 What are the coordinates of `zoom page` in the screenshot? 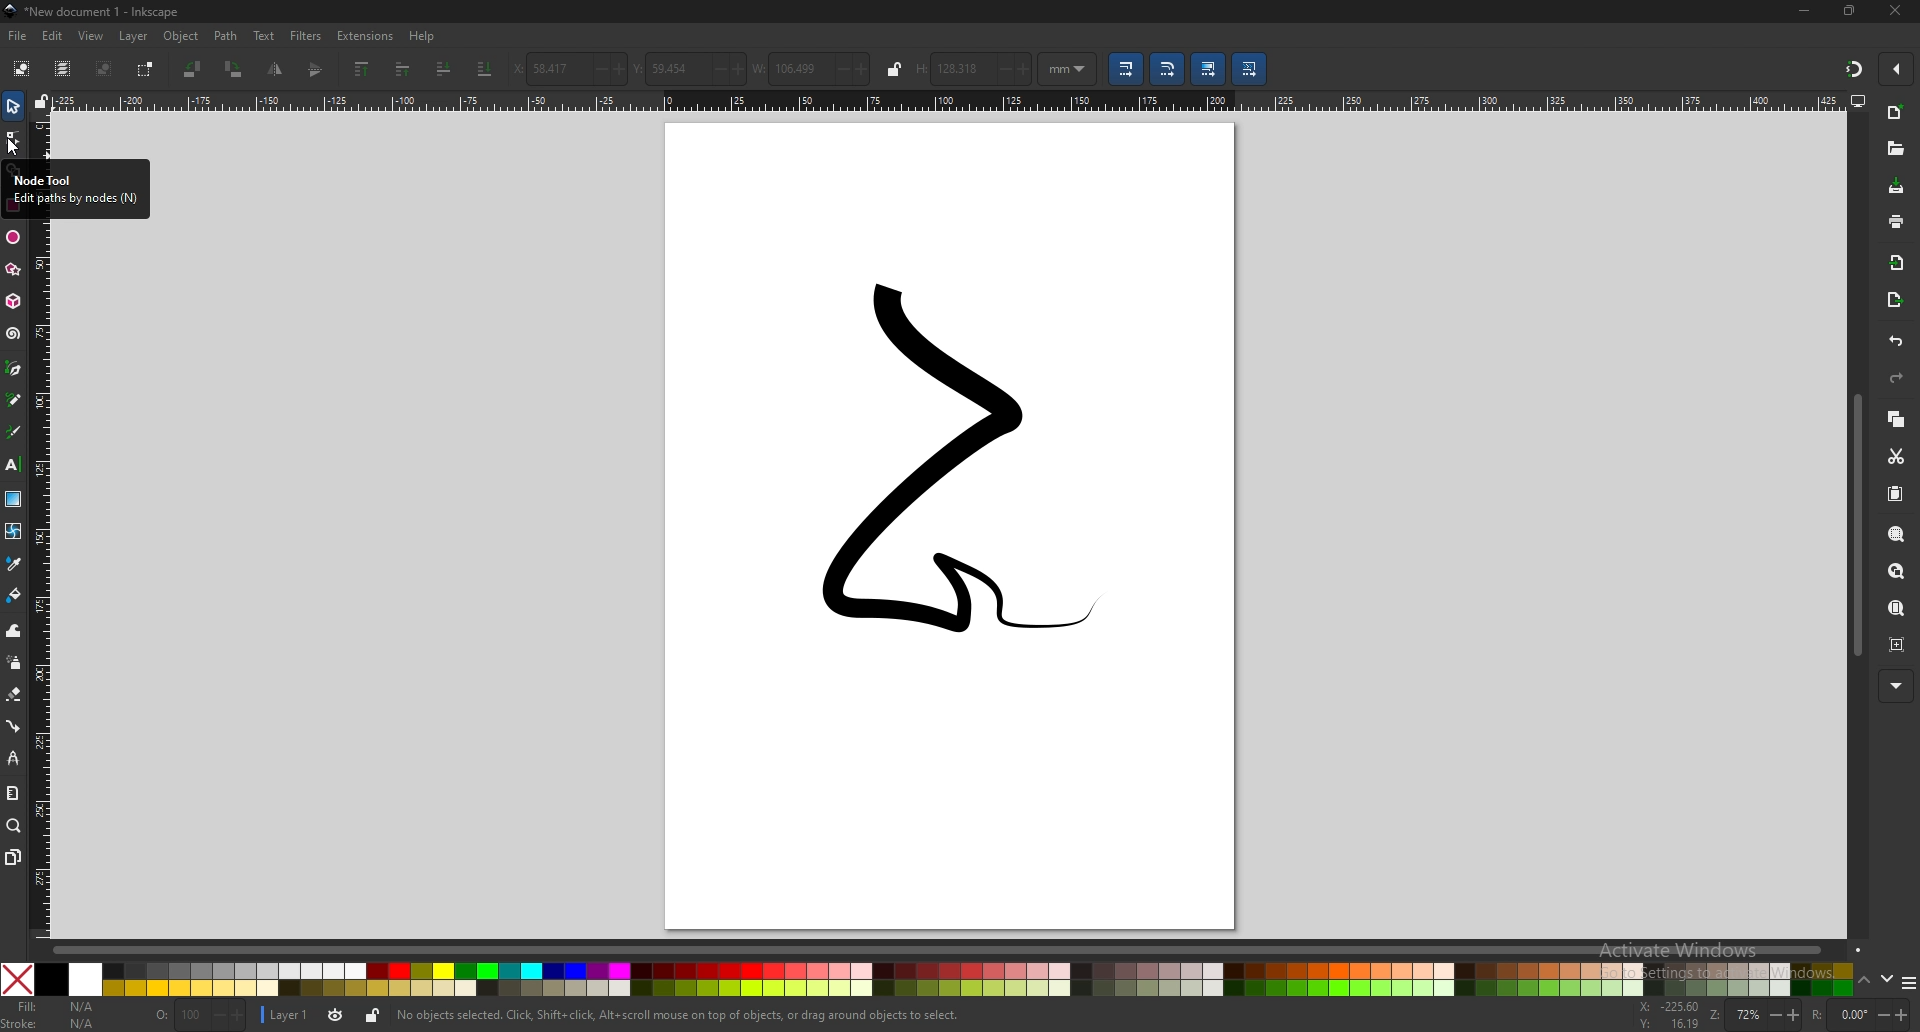 It's located at (1897, 607).